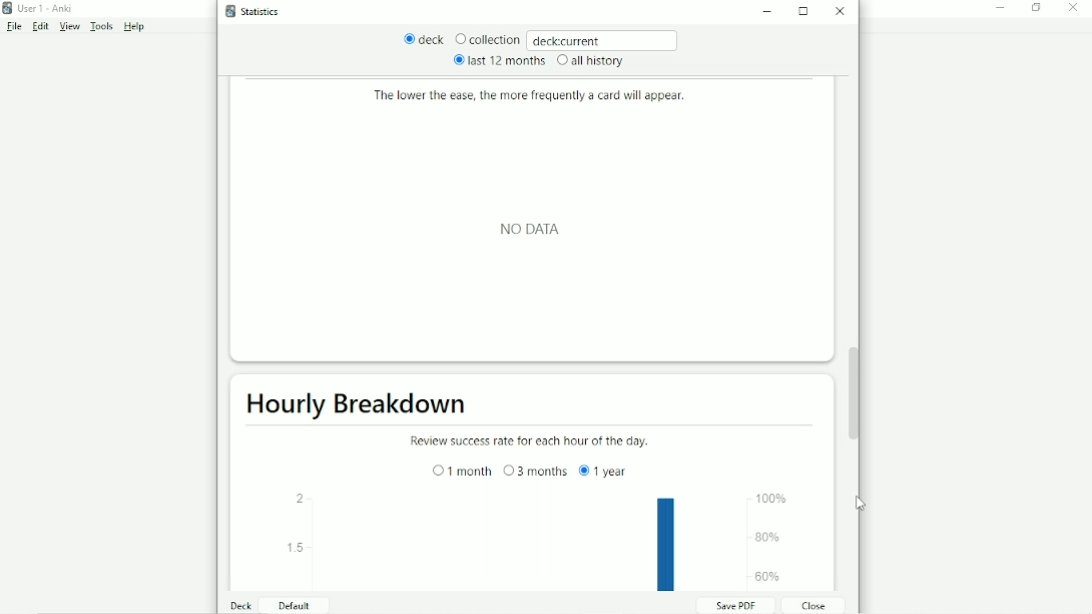 This screenshot has height=614, width=1092. Describe the element at coordinates (607, 471) in the screenshot. I see `1 year` at that location.